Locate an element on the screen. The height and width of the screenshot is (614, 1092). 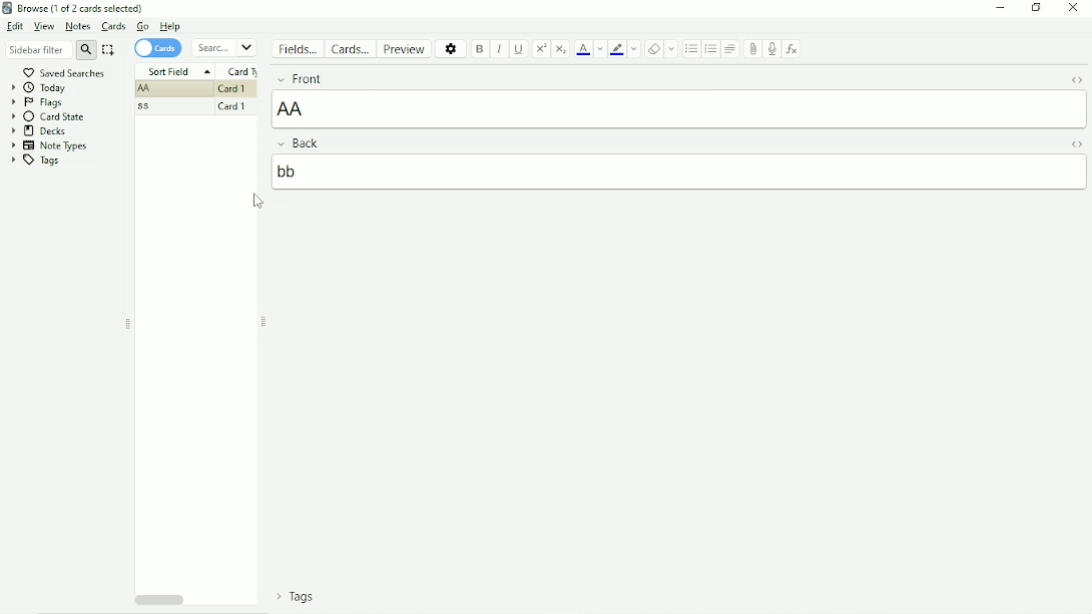
Unordered list is located at coordinates (692, 49).